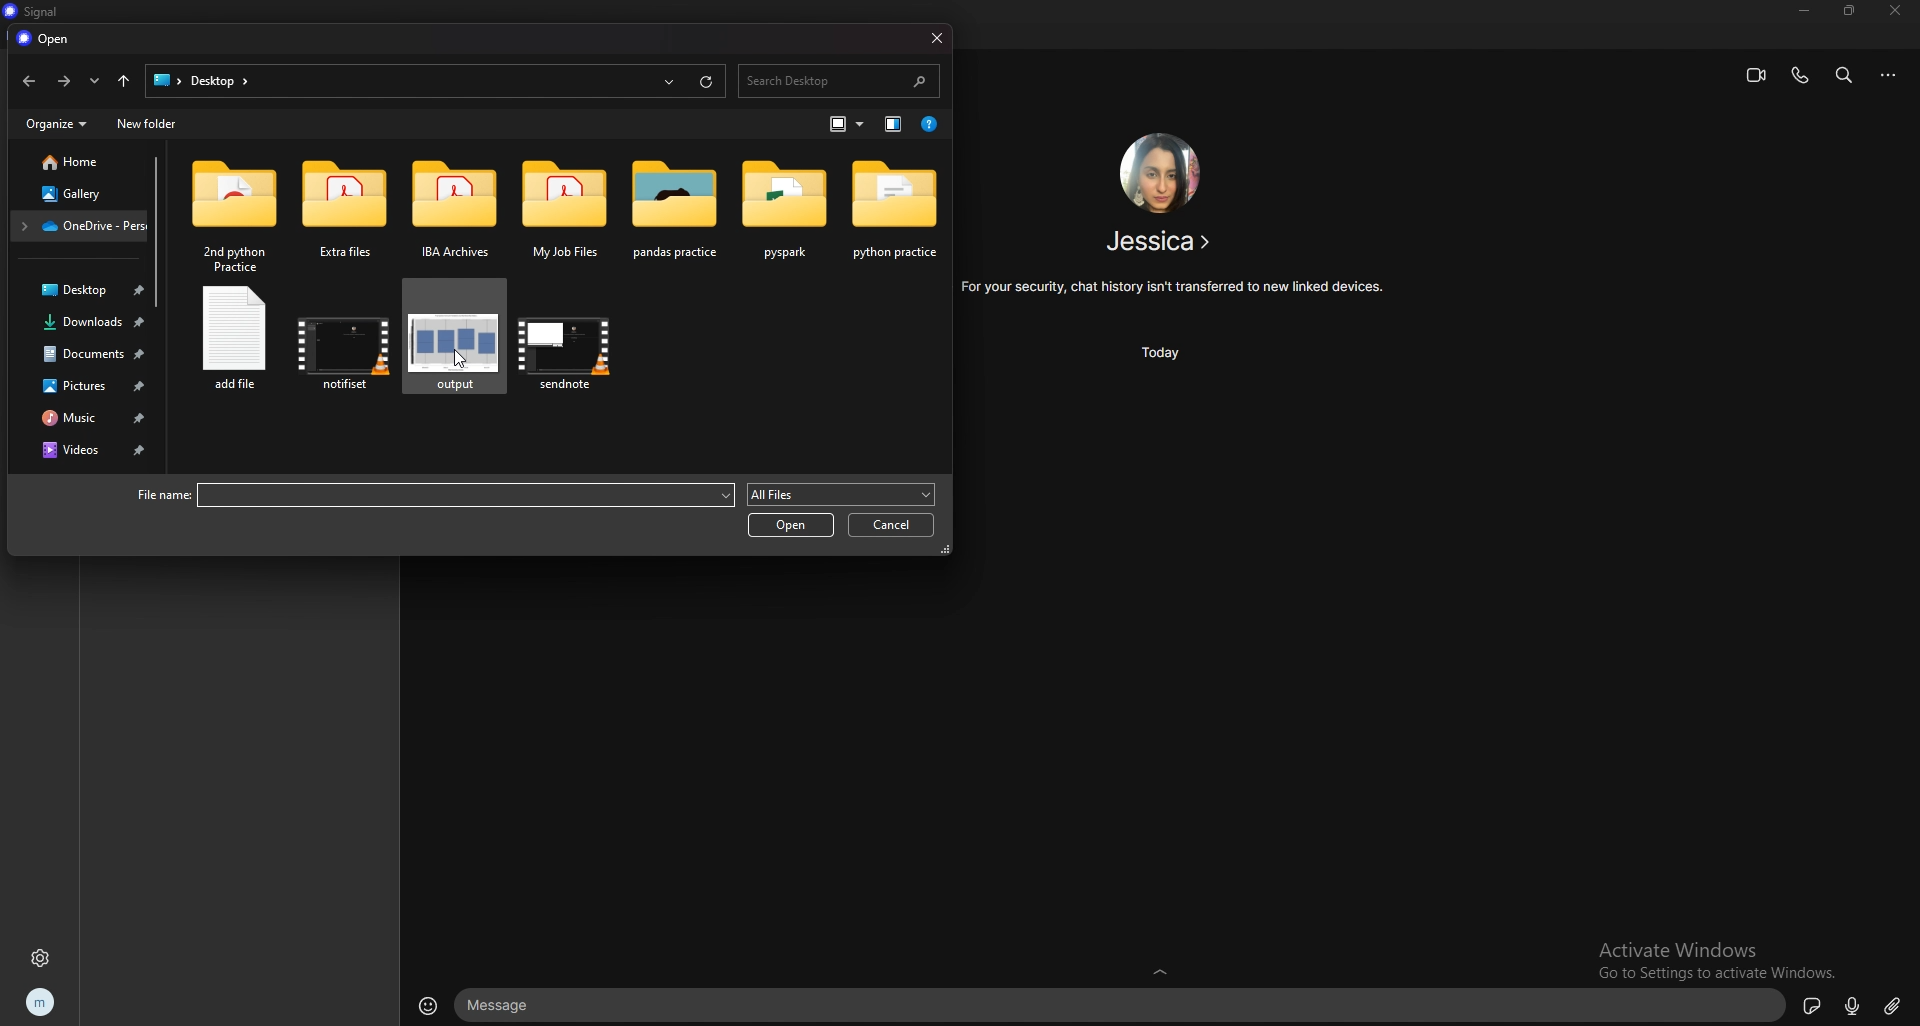 The width and height of the screenshot is (1920, 1026). I want to click on video, so click(570, 349).